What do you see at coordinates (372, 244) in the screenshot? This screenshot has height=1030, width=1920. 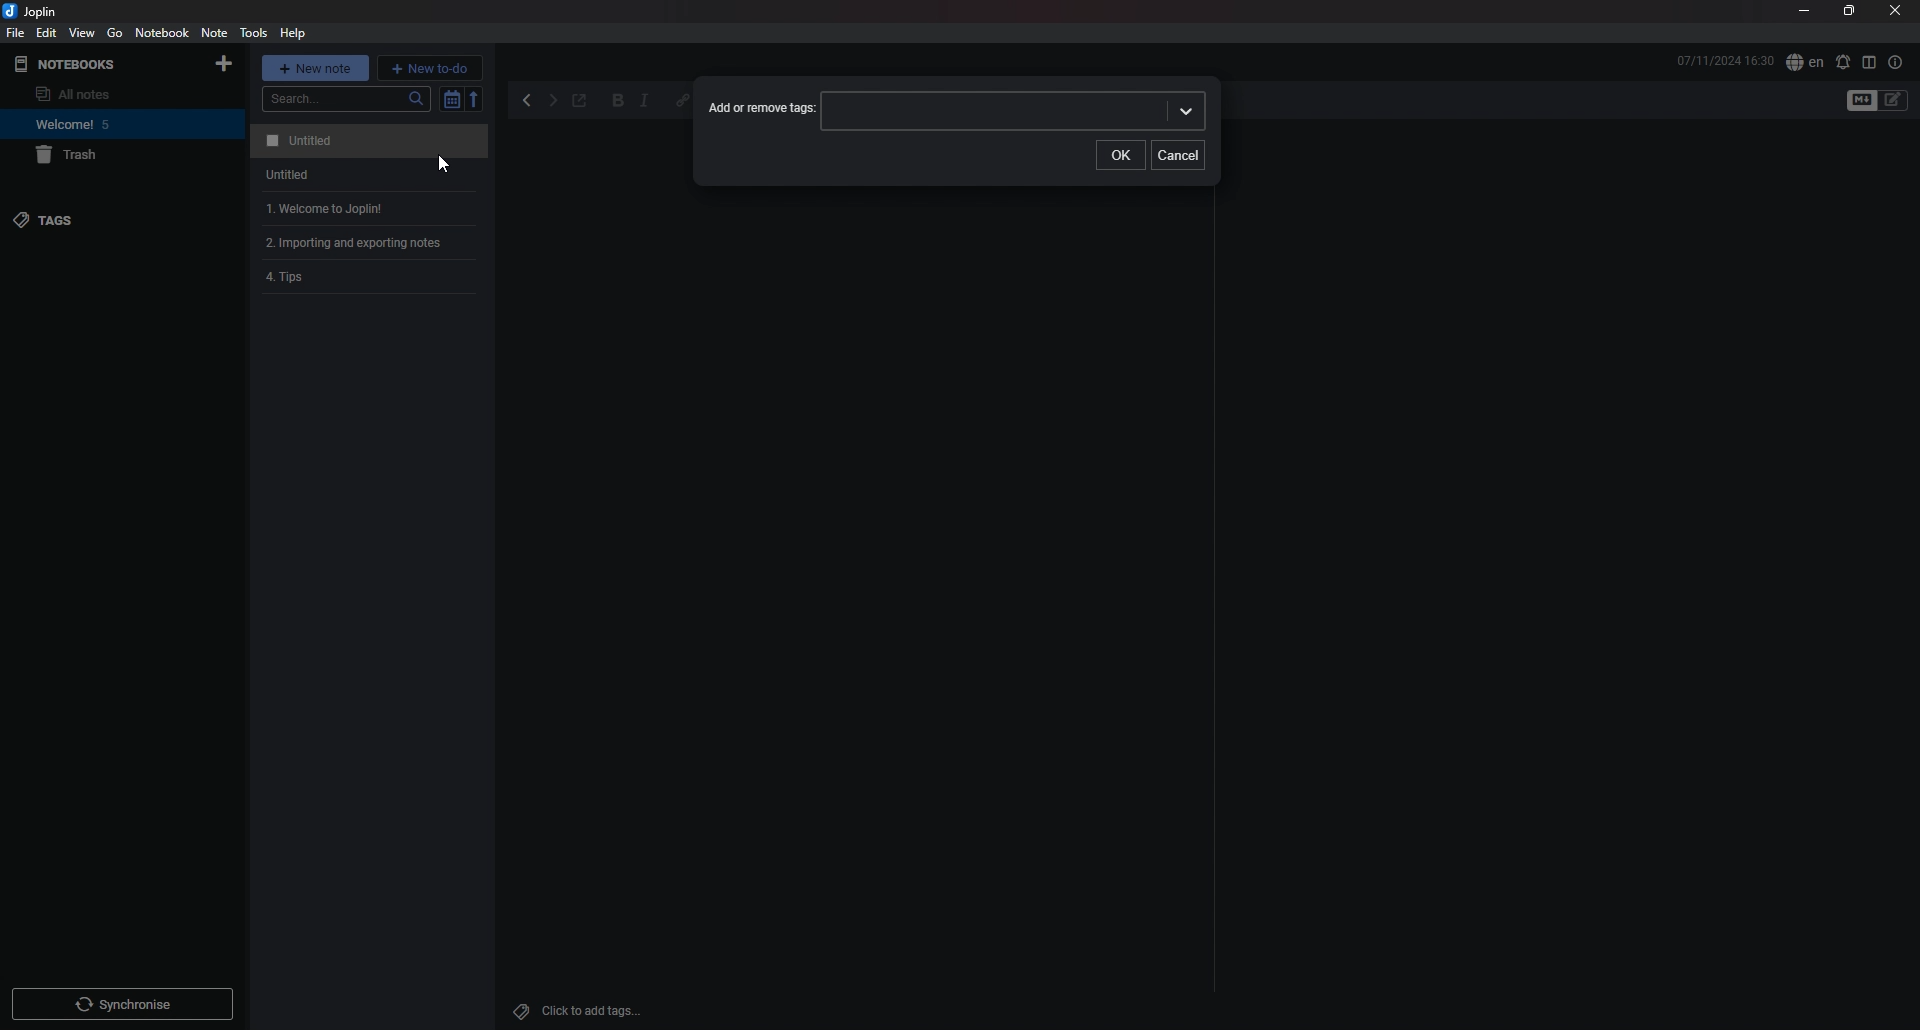 I see `2. Importing and exporting notes:` at bounding box center [372, 244].